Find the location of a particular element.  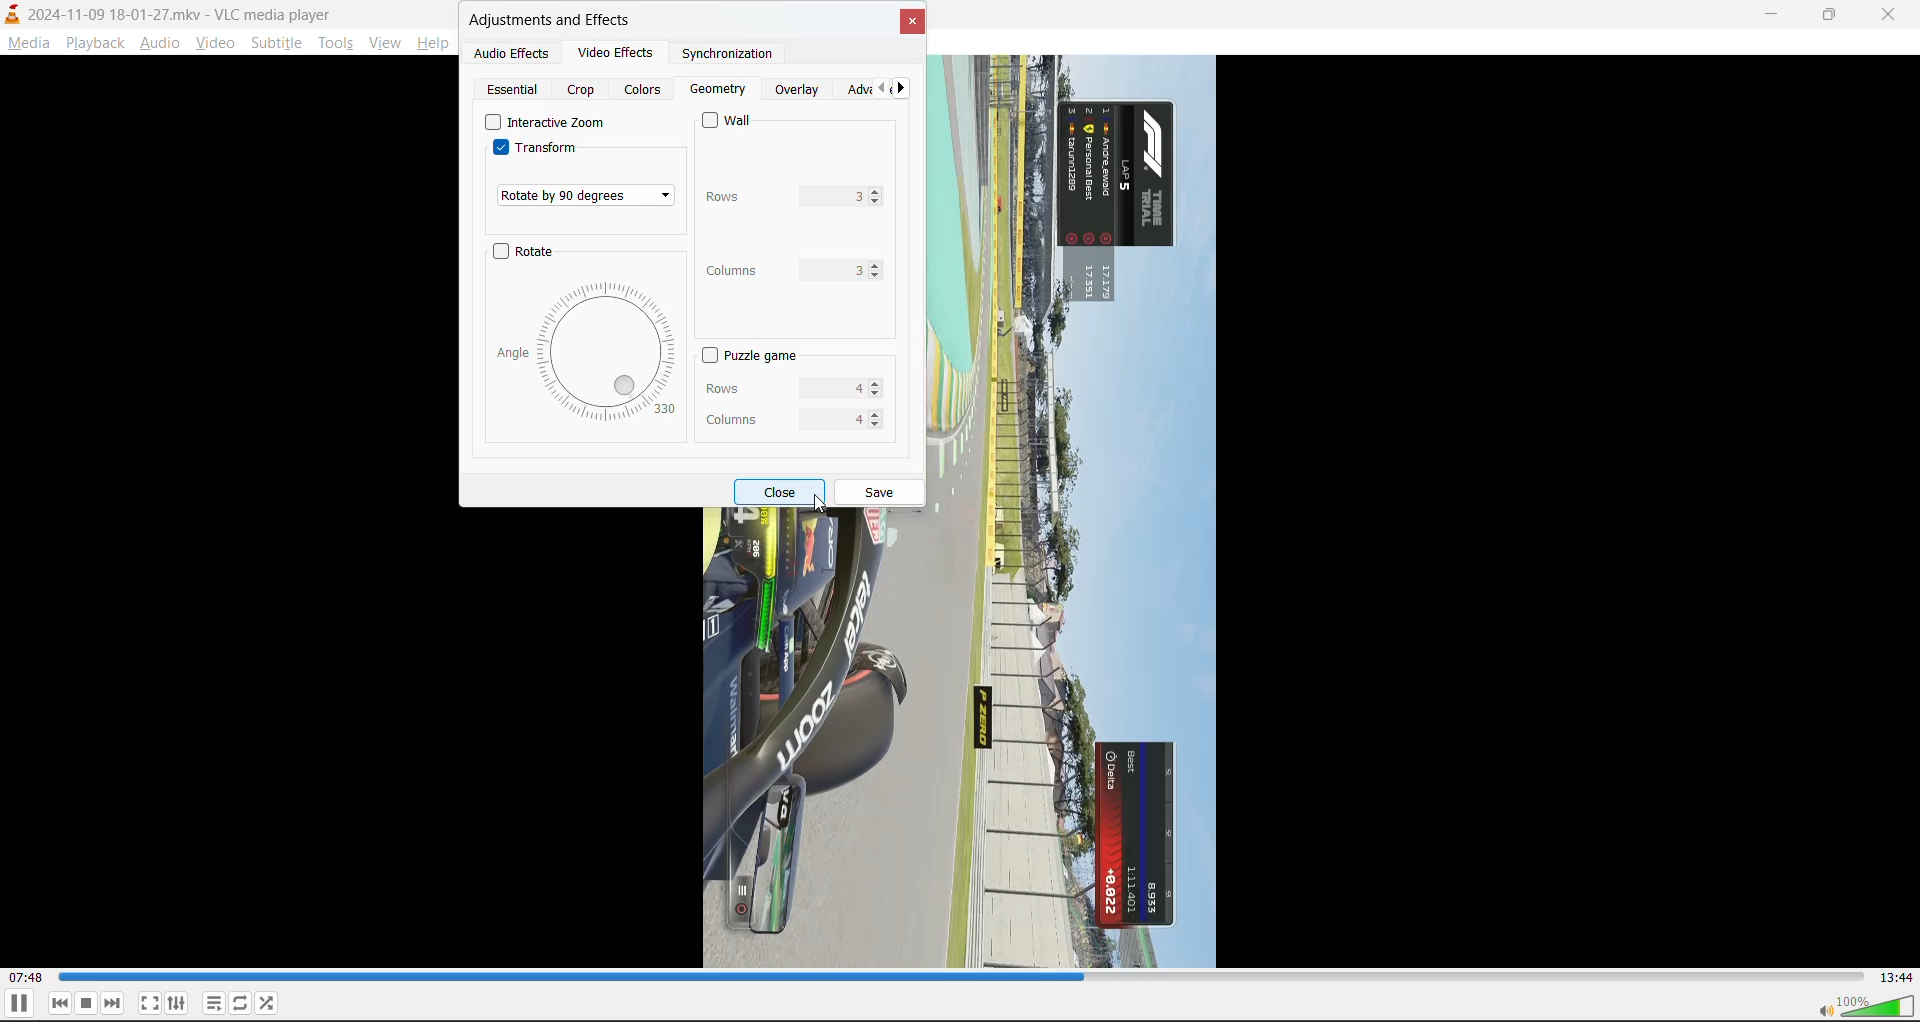

previous is located at coordinates (60, 1003).